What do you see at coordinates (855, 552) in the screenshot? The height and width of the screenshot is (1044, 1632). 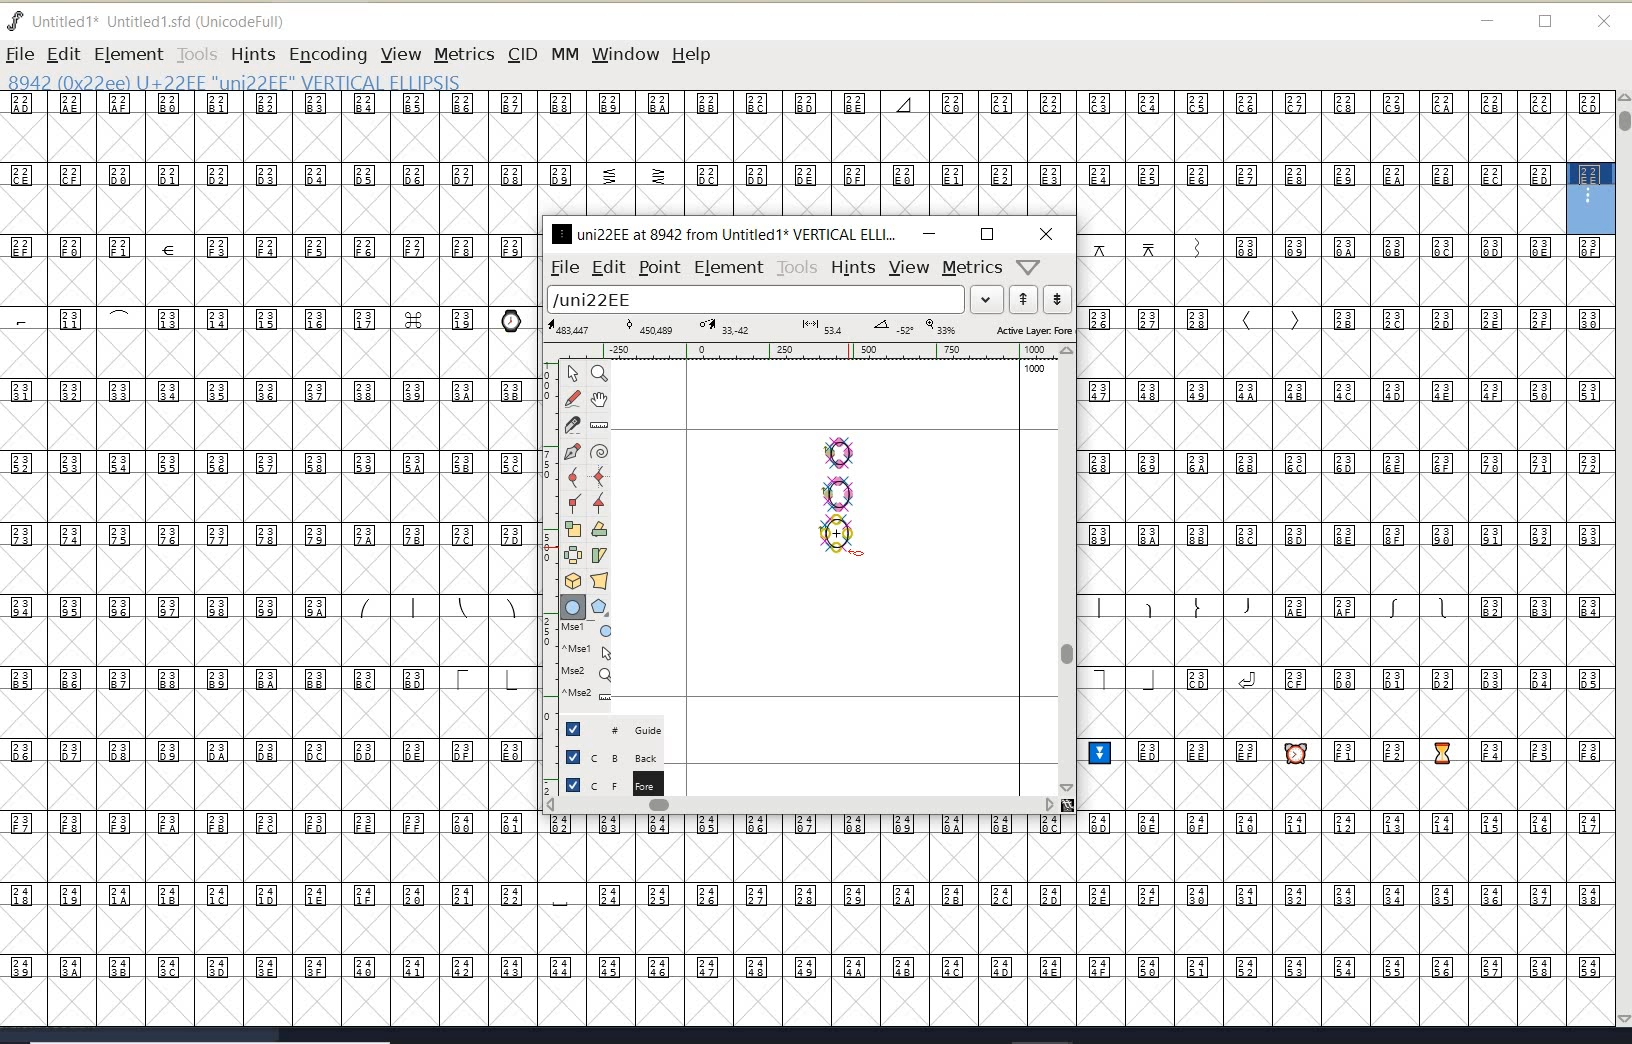 I see `ellipse tool` at bounding box center [855, 552].